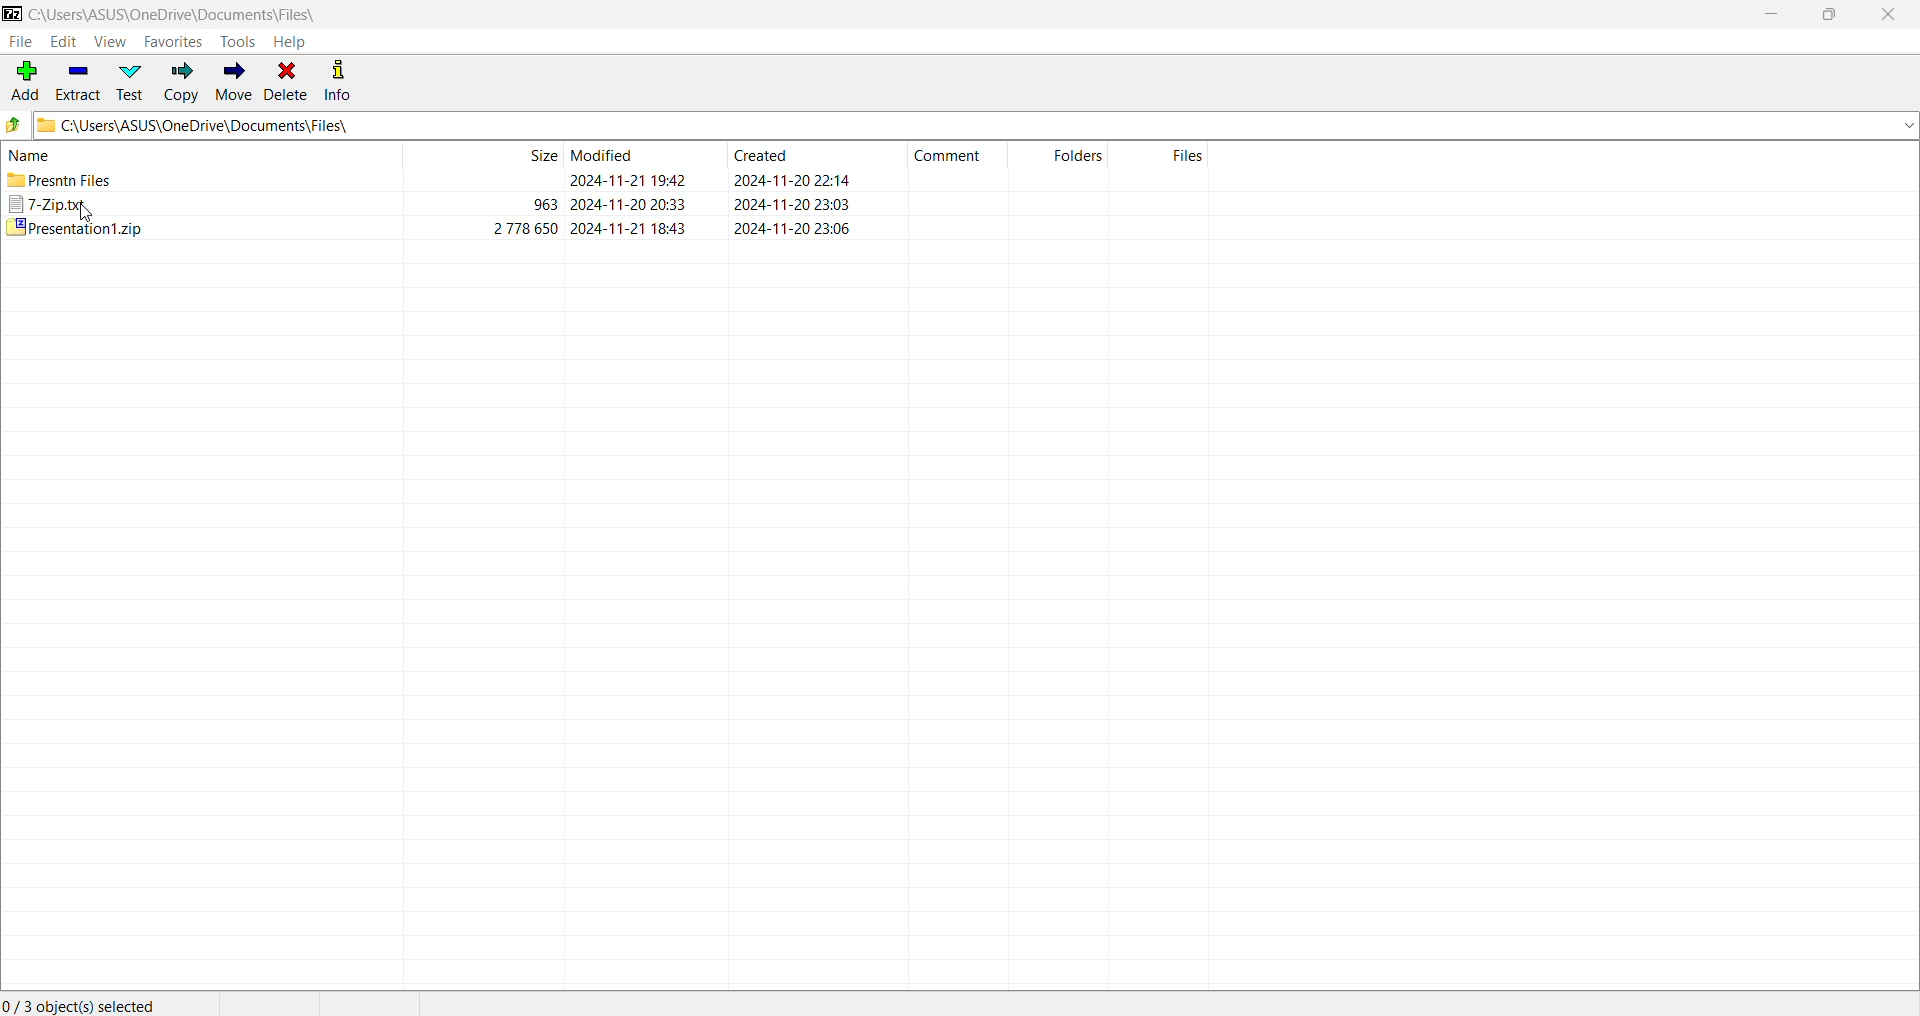 The width and height of the screenshot is (1920, 1016). I want to click on comment, so click(947, 155).